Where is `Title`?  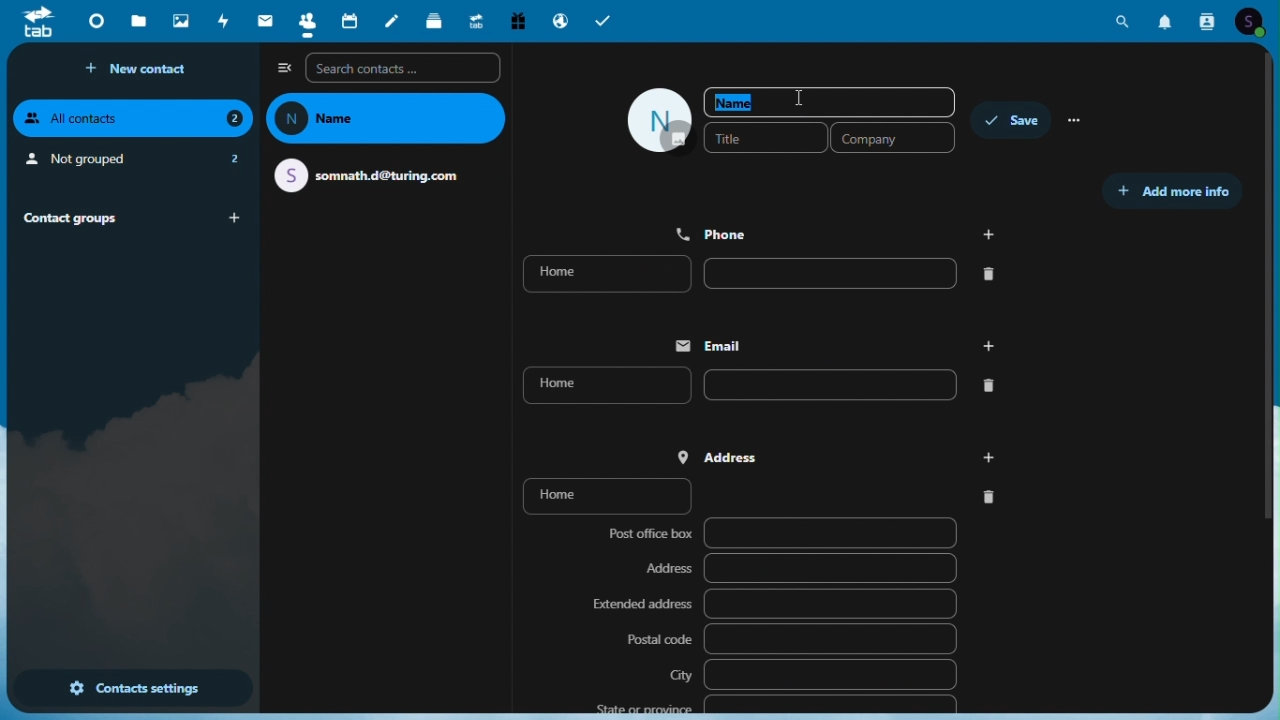 Title is located at coordinates (765, 137).